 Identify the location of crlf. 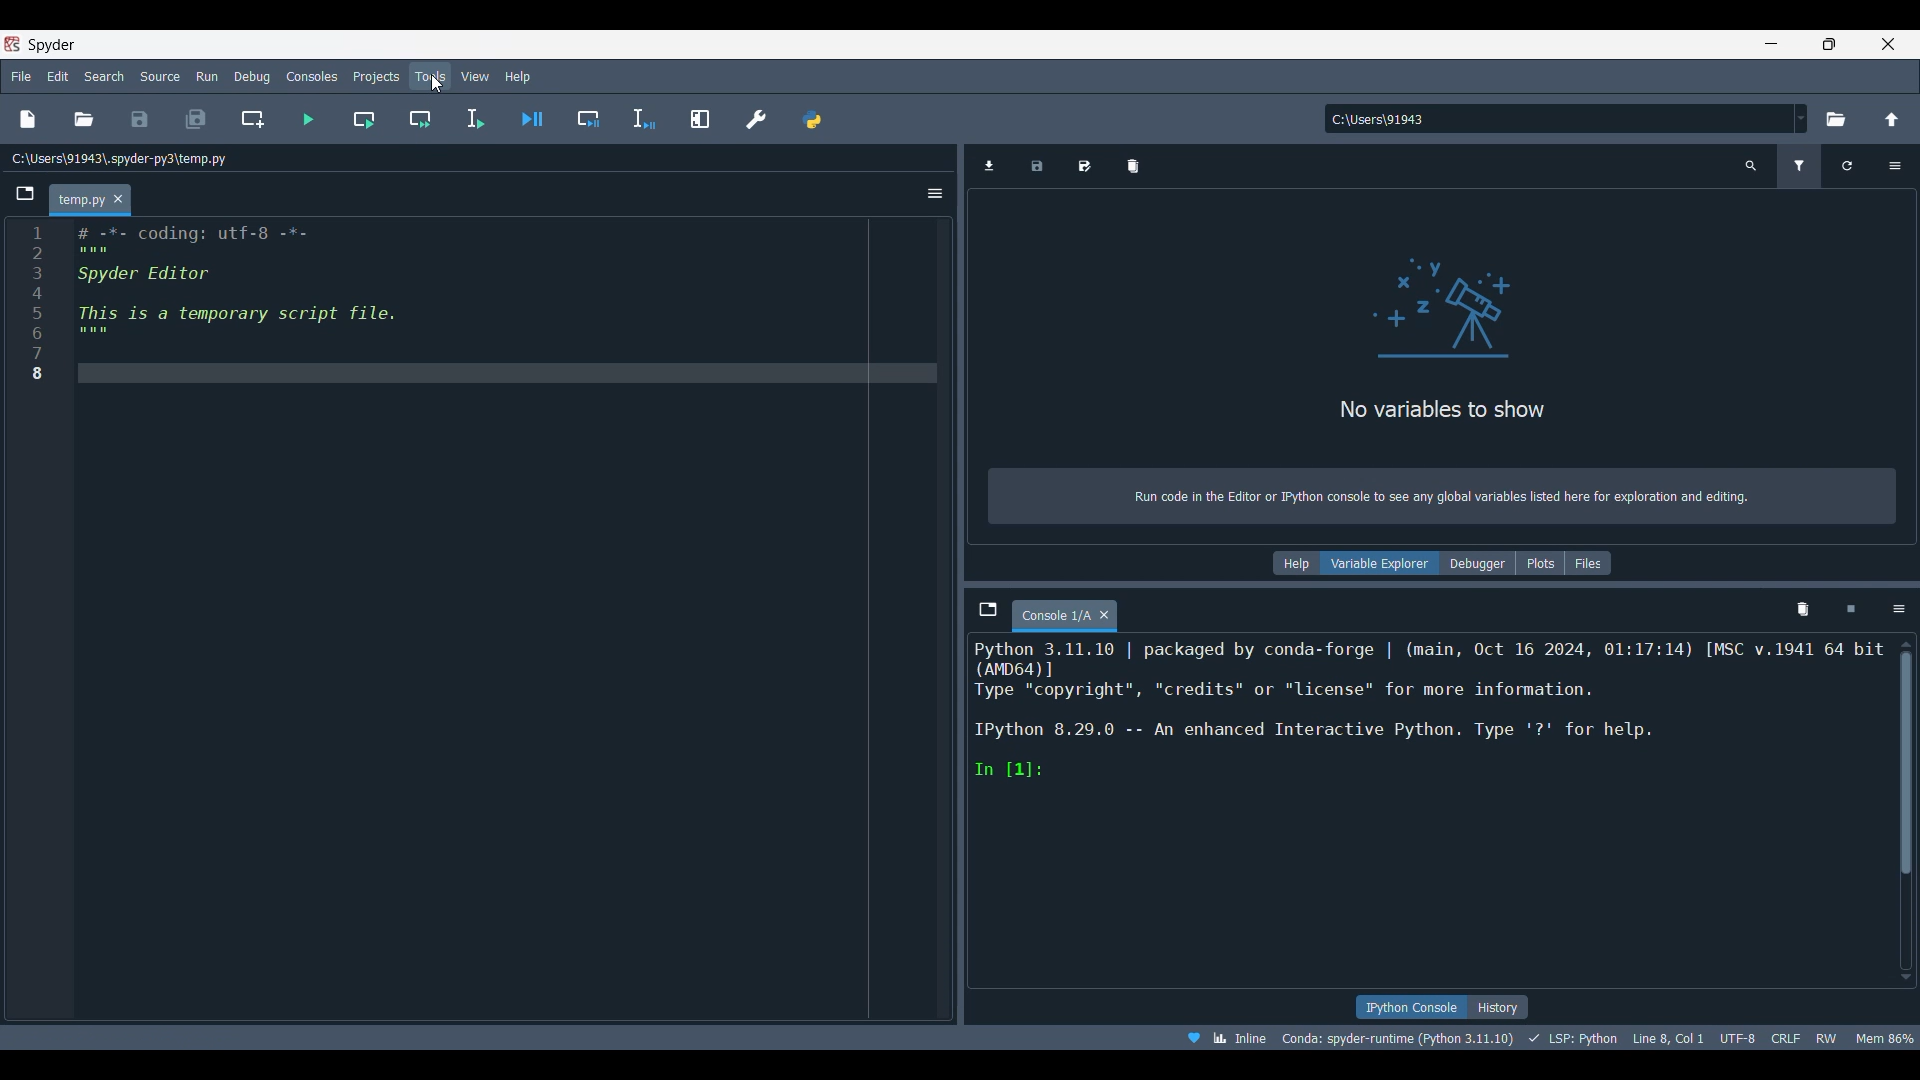
(1786, 1036).